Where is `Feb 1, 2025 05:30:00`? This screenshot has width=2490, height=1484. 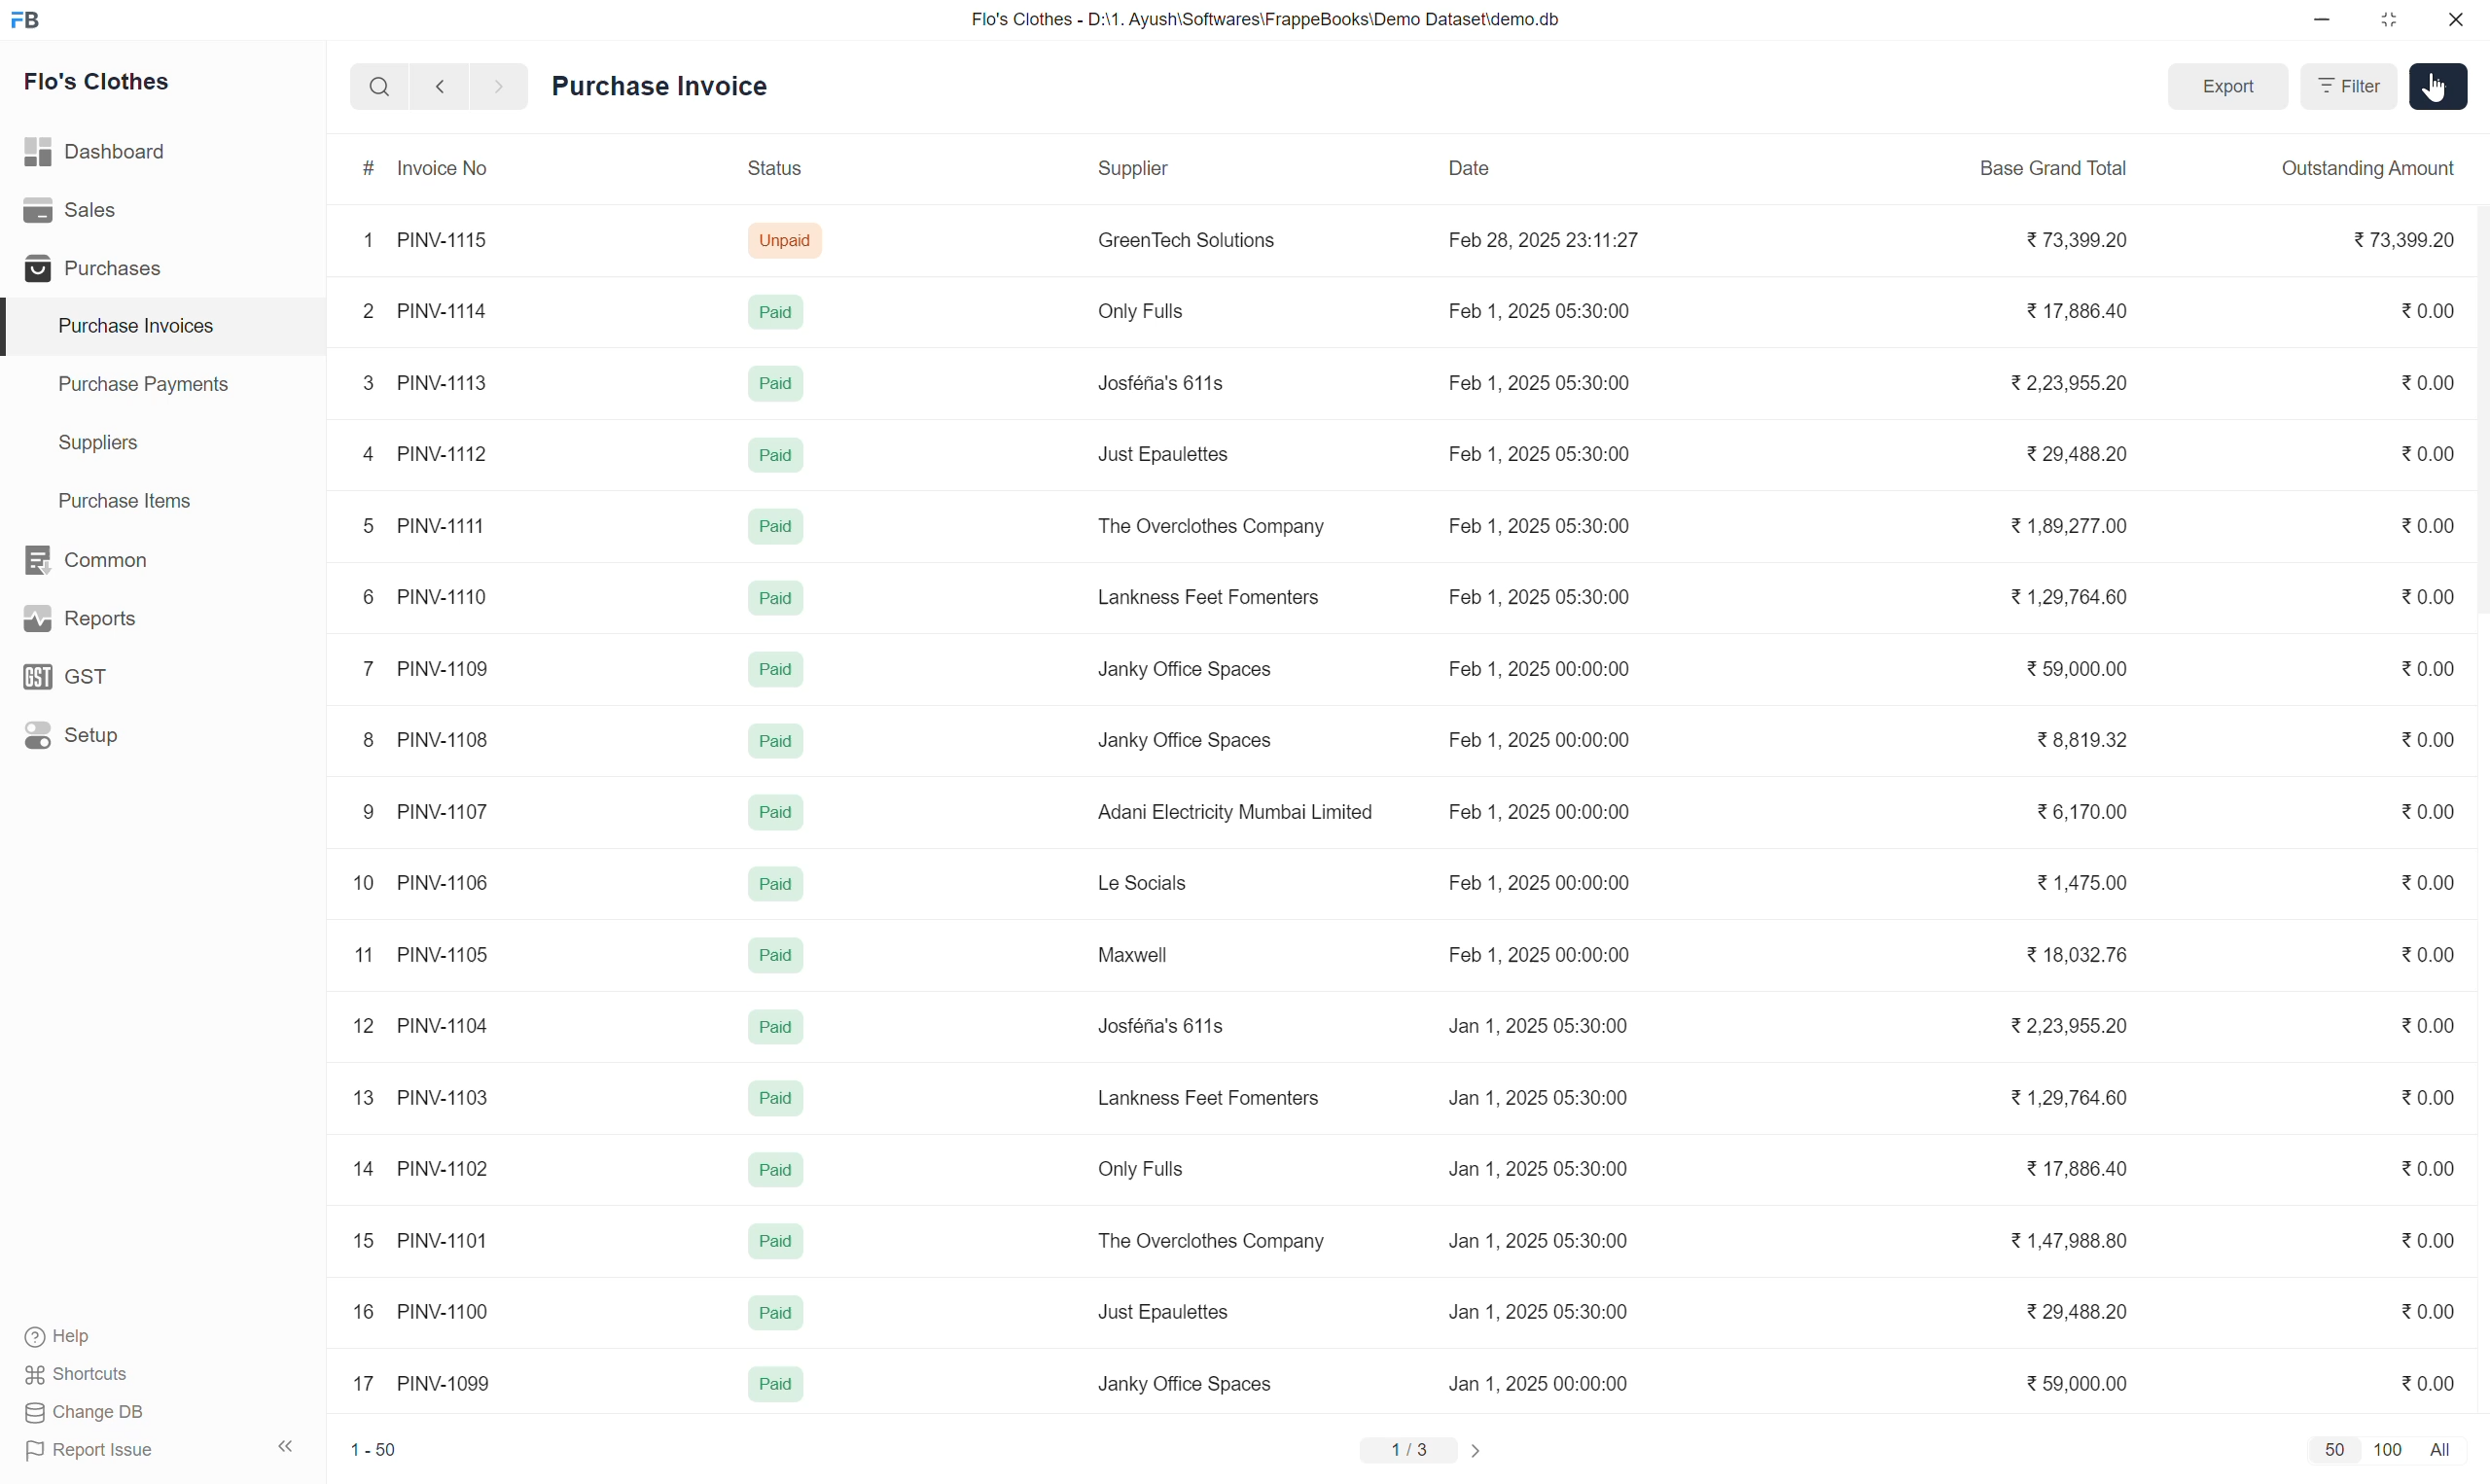 Feb 1, 2025 05:30:00 is located at coordinates (1548, 523).